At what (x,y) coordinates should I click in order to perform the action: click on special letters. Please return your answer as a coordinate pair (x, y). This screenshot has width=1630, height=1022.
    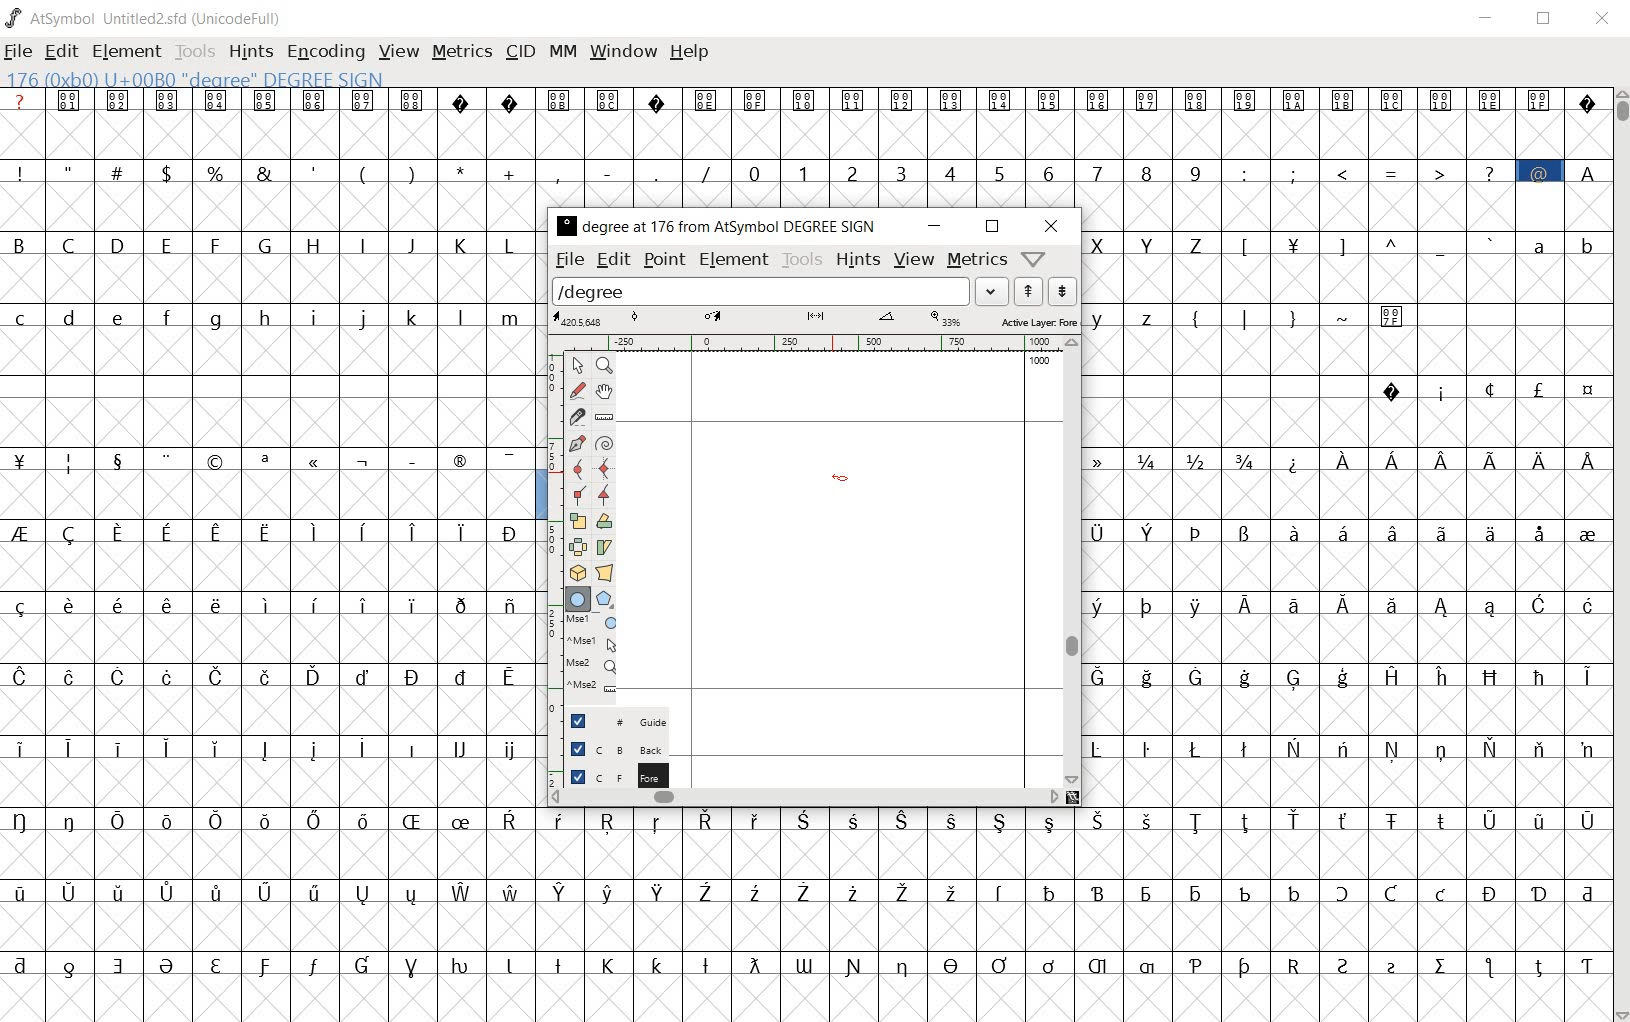
    Looking at the image, I should click on (1346, 530).